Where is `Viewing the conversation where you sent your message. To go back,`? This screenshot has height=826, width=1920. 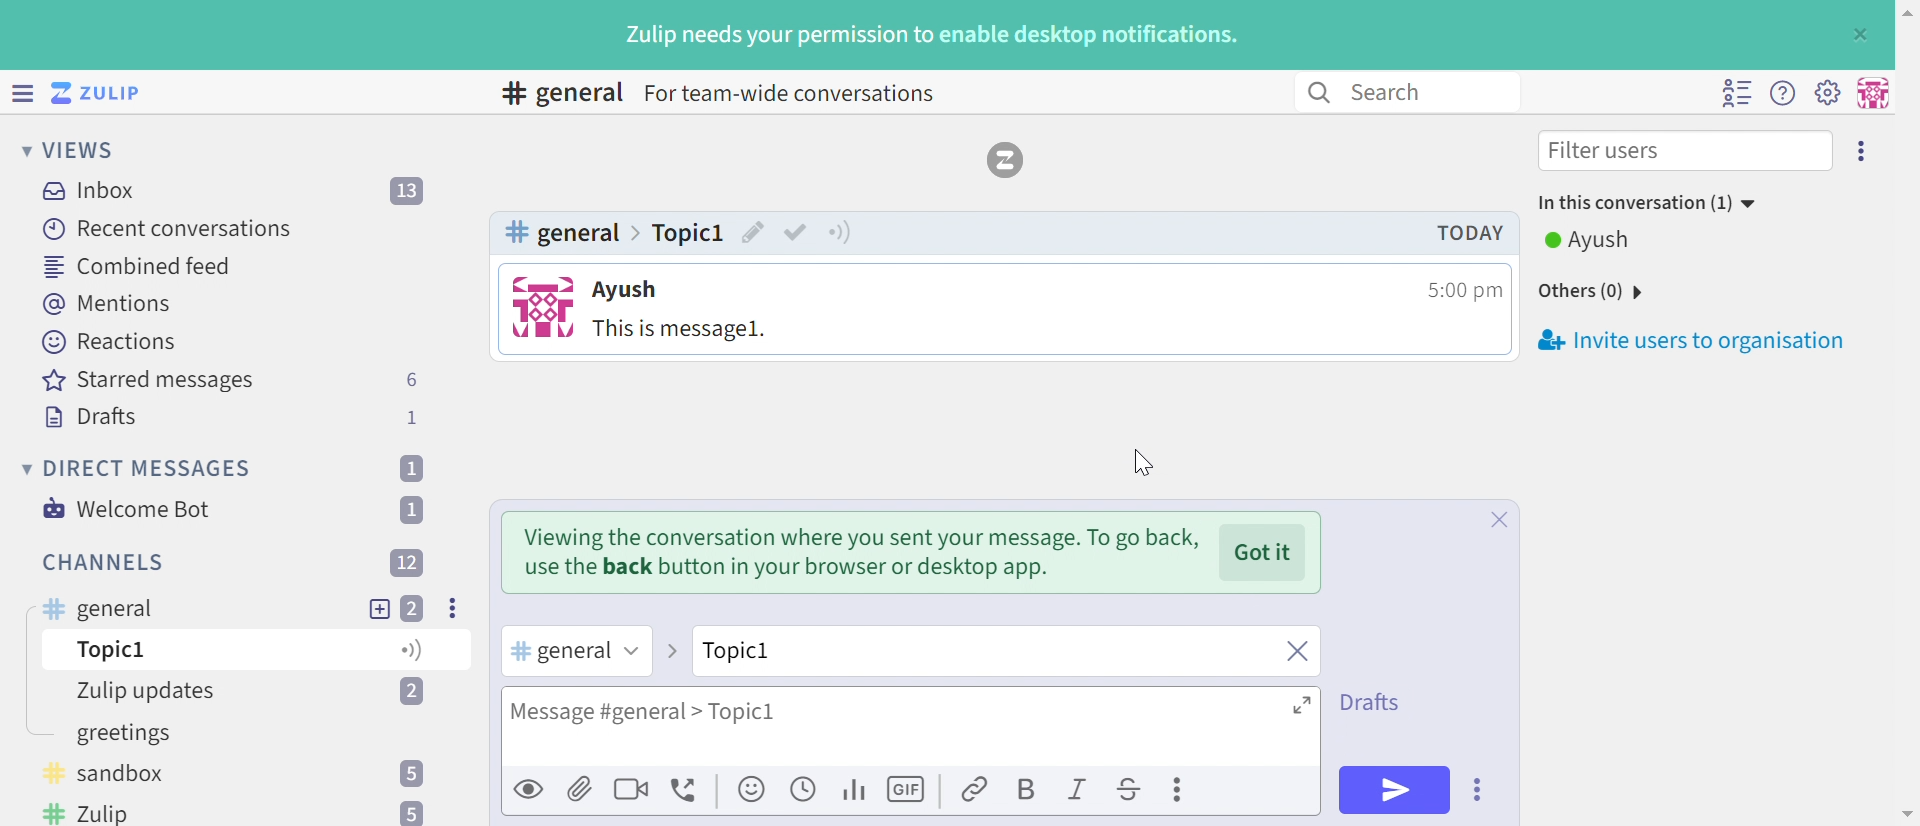 Viewing the conversation where you sent your message. To go back, is located at coordinates (865, 537).